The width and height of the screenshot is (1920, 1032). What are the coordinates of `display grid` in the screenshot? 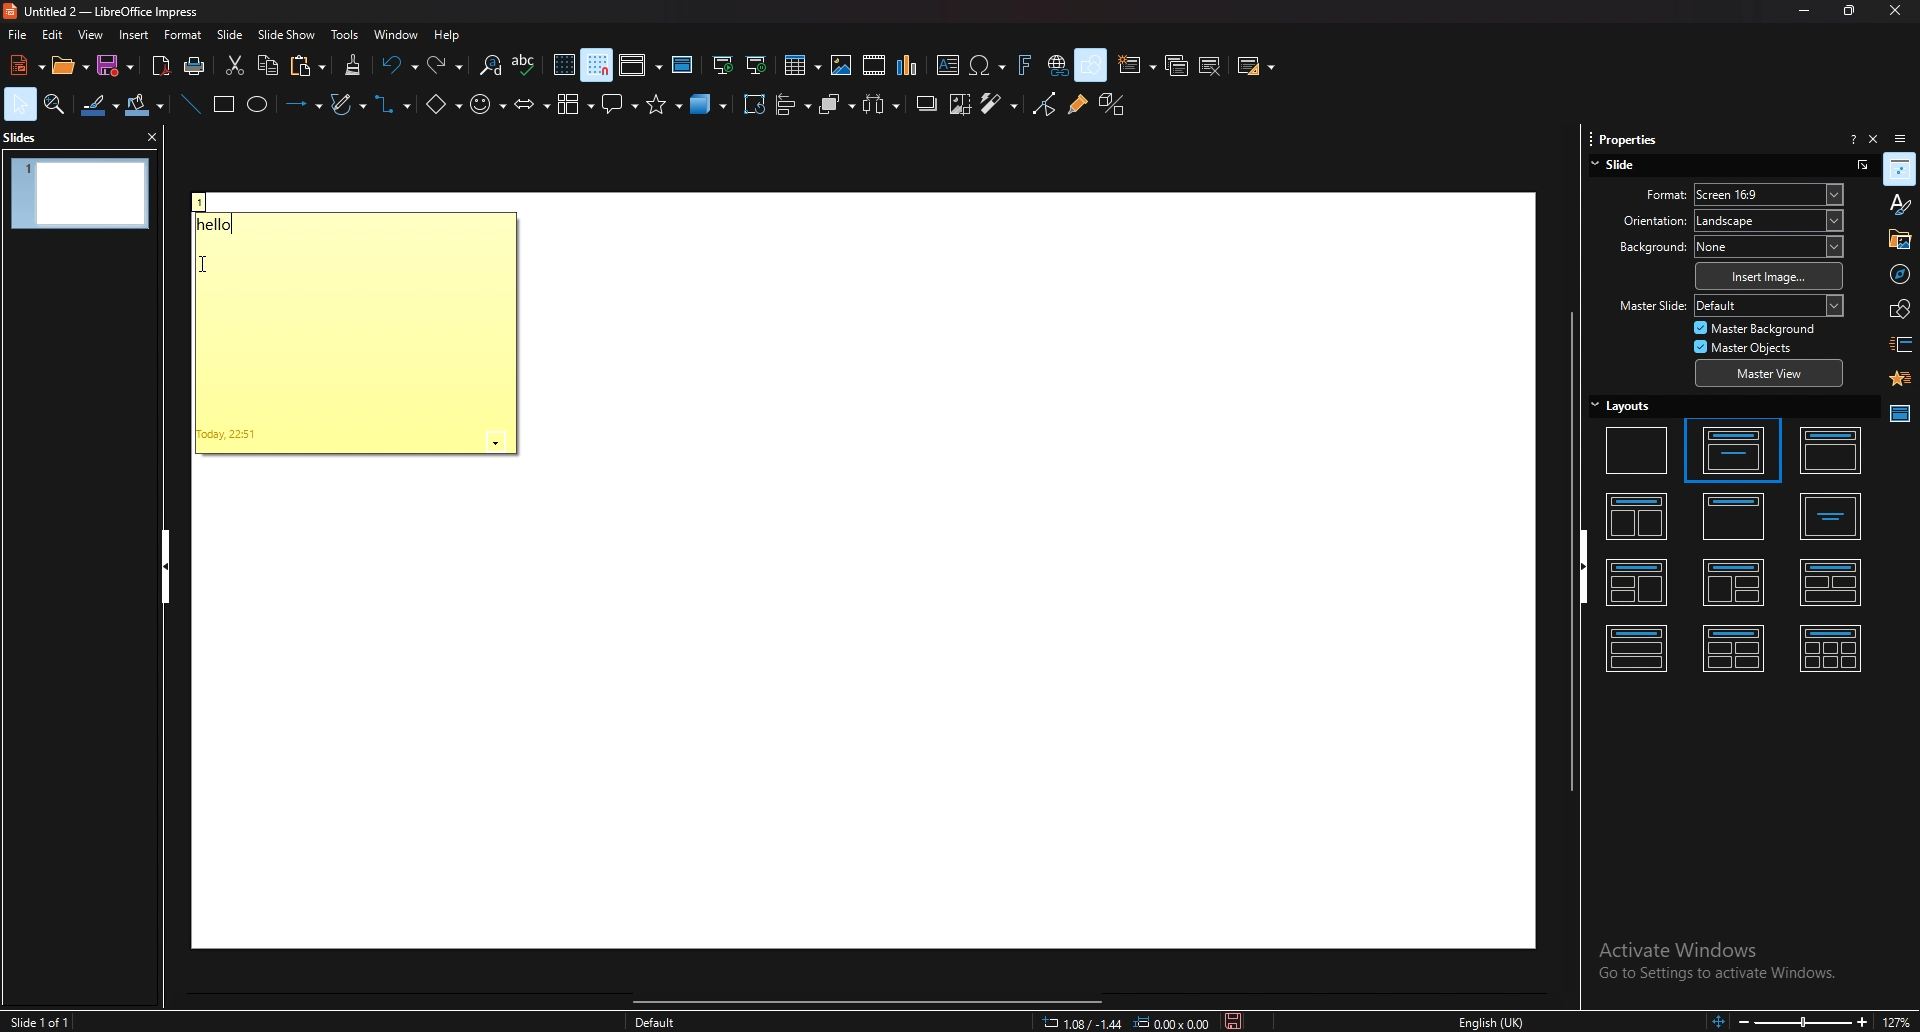 It's located at (564, 65).